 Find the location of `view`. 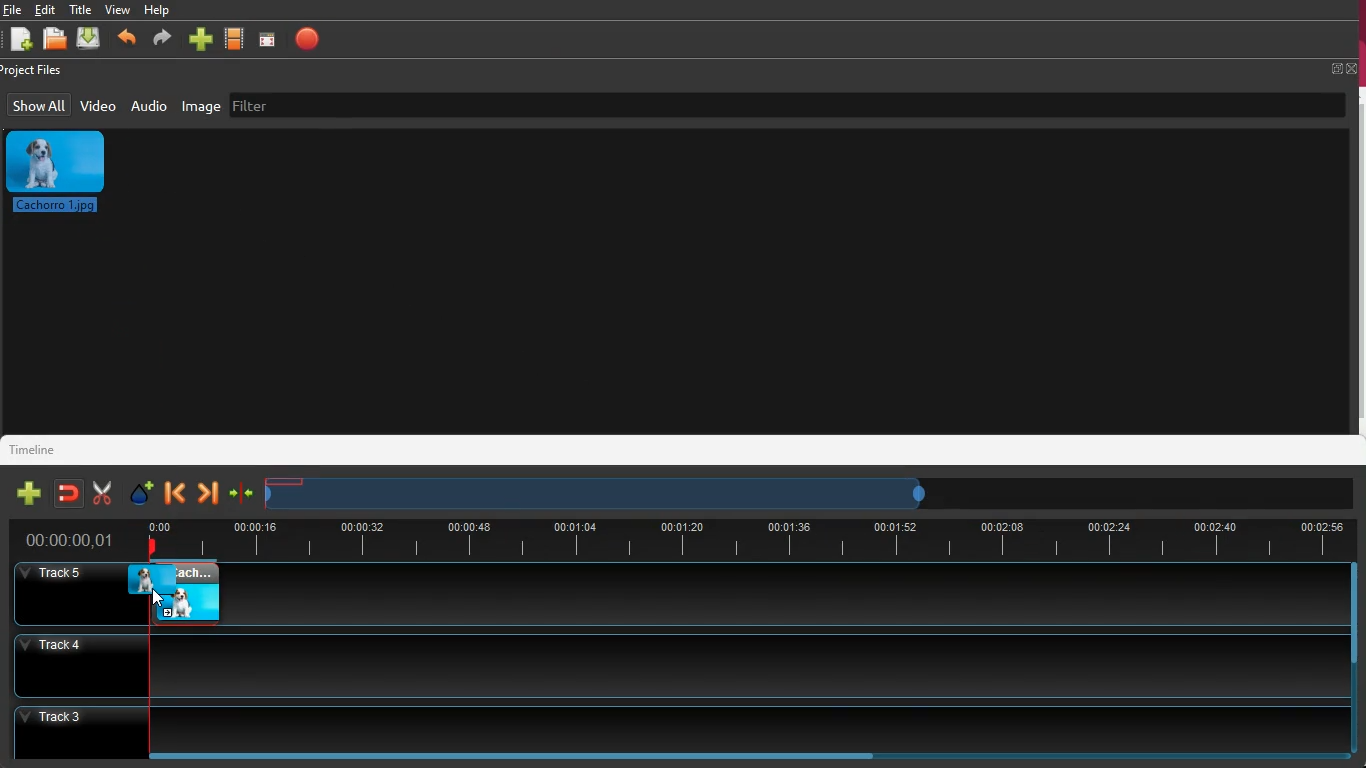

view is located at coordinates (120, 10).